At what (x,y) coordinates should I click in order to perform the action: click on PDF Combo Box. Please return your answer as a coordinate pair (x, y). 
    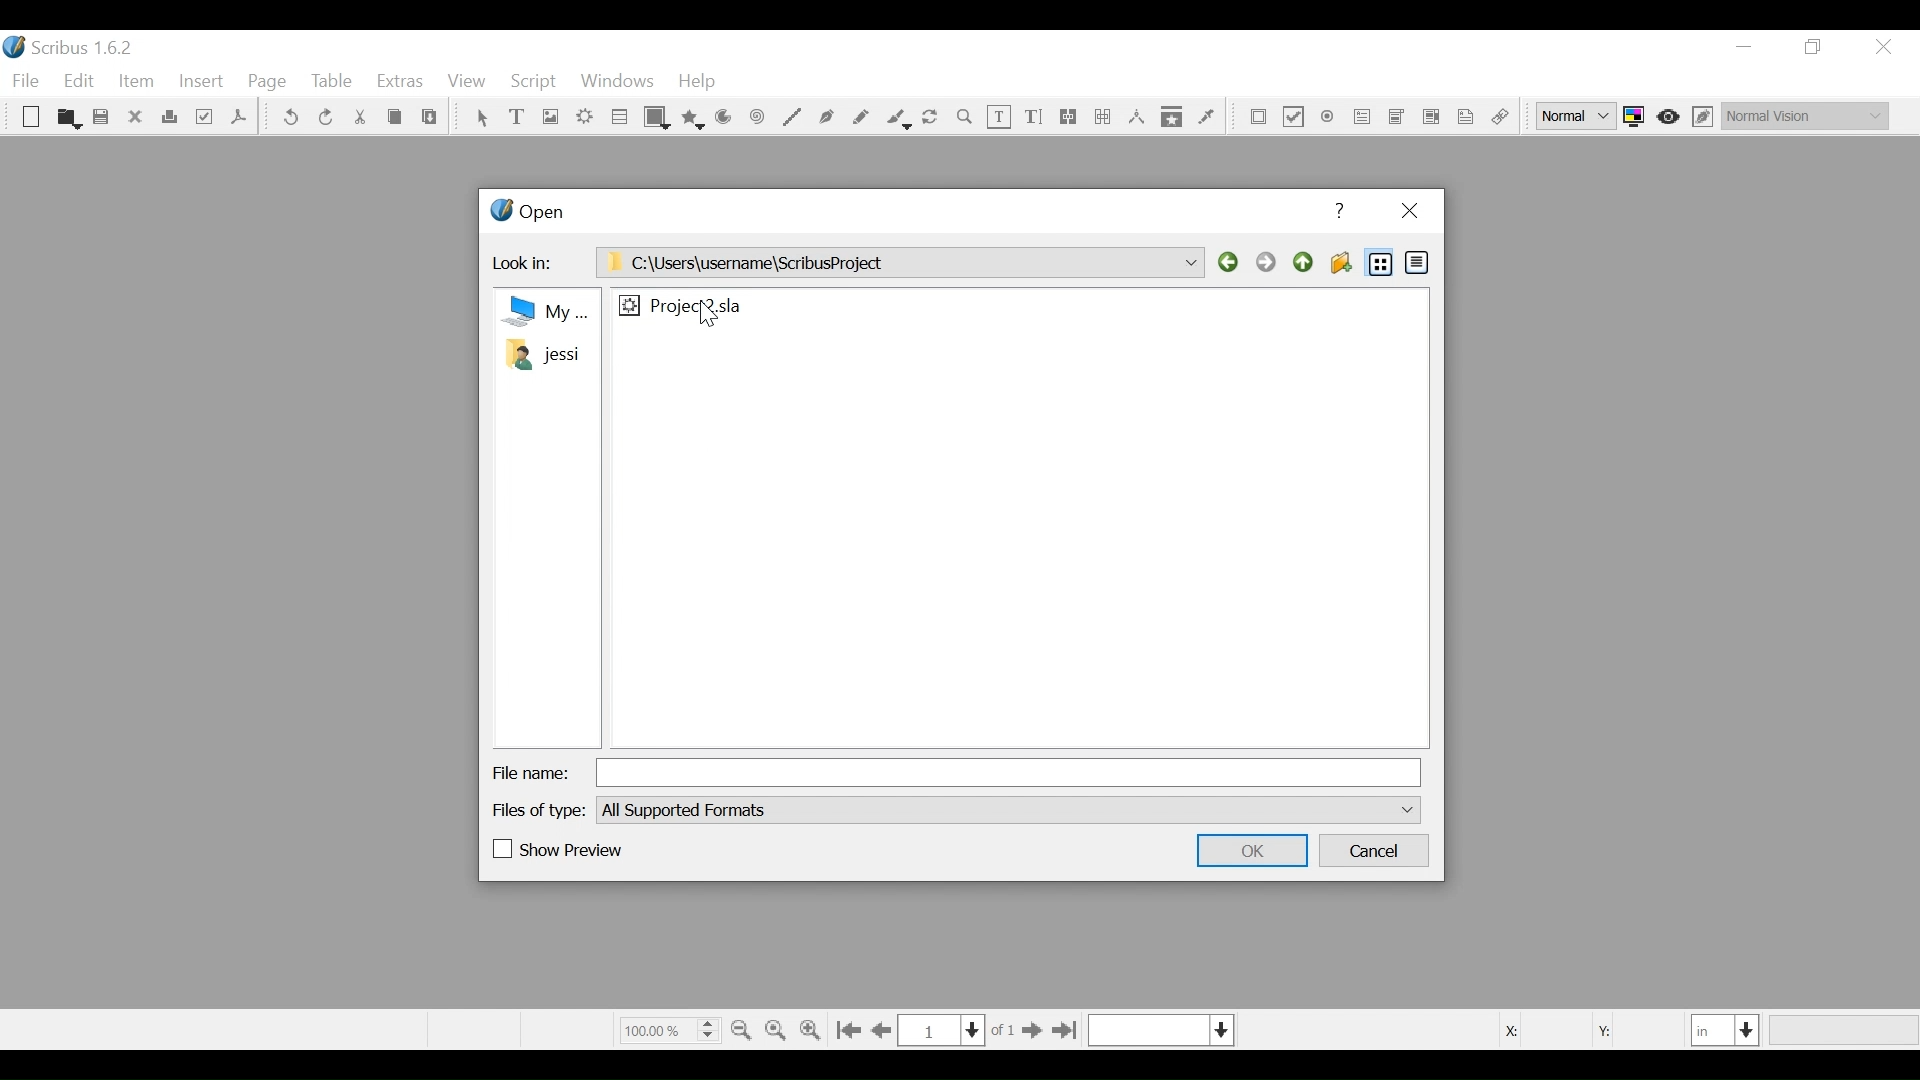
    Looking at the image, I should click on (1363, 119).